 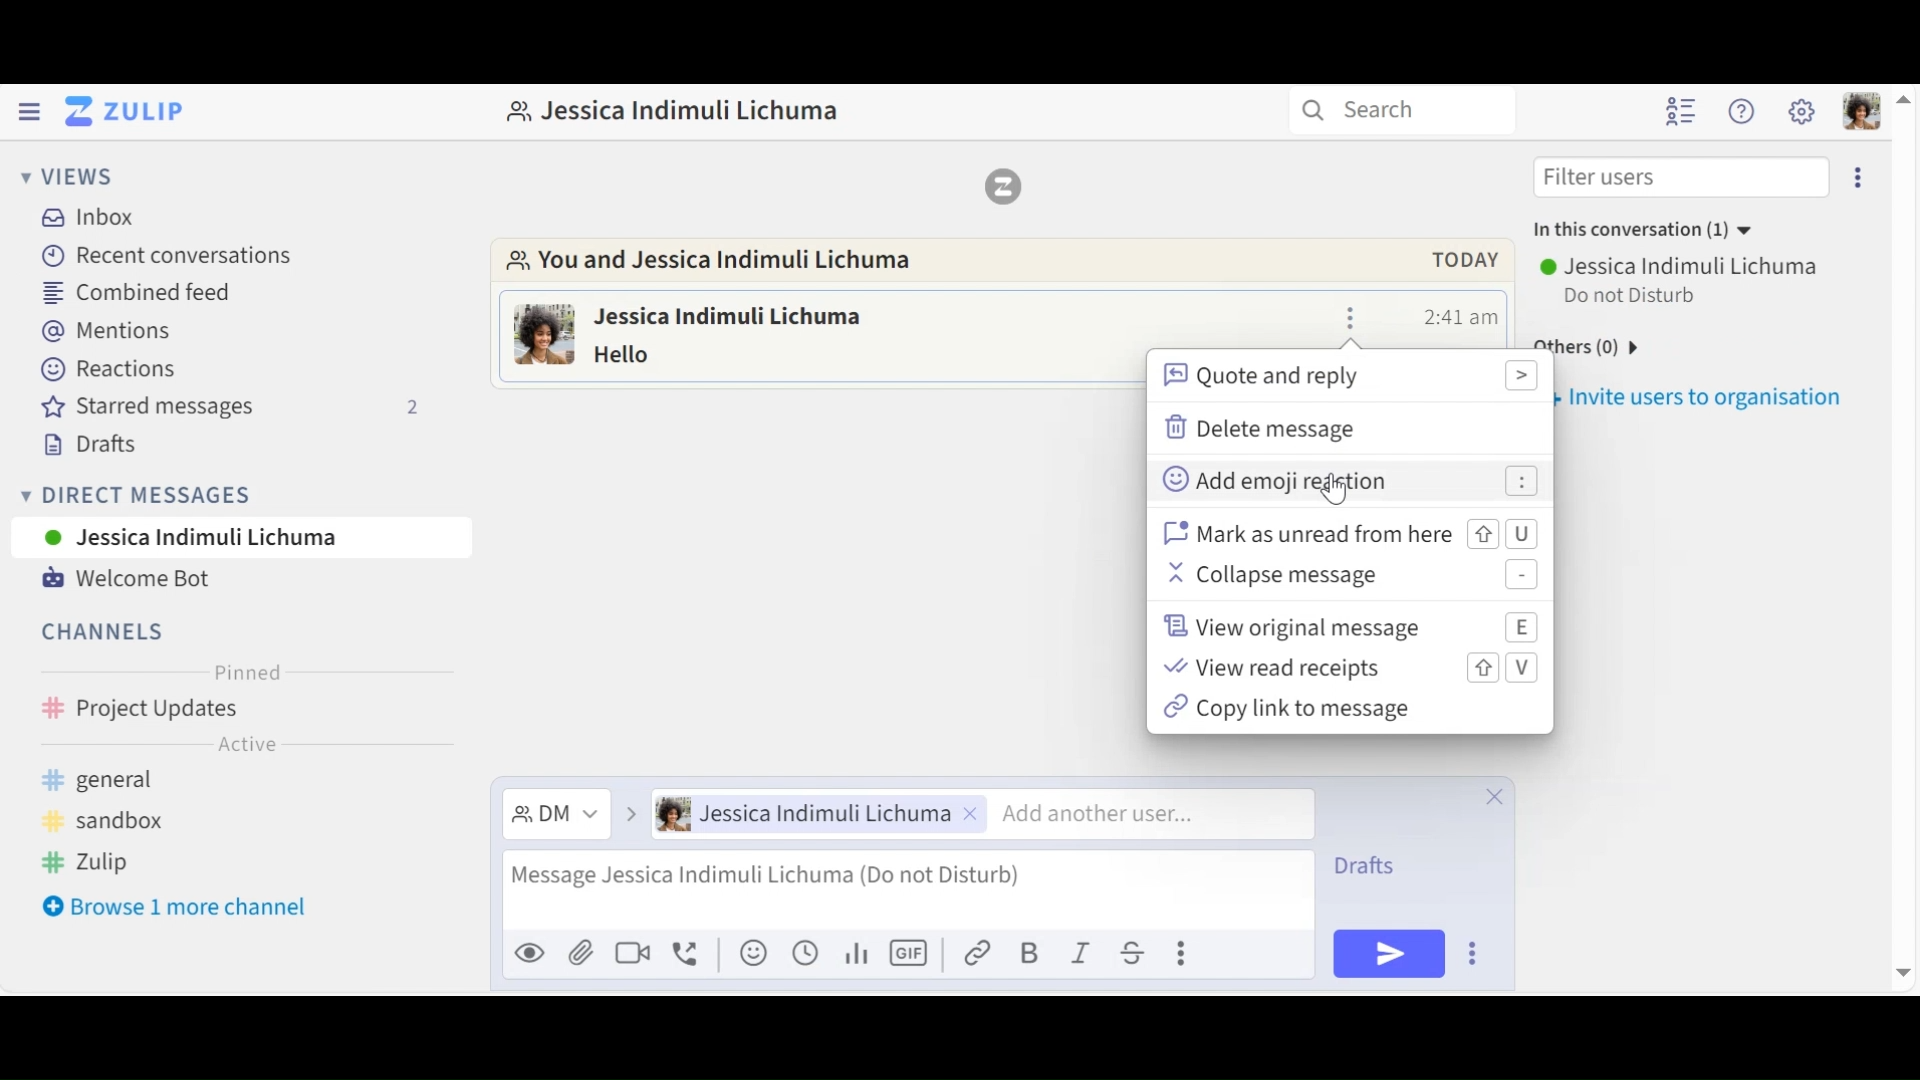 I want to click on Send options, so click(x=1475, y=953).